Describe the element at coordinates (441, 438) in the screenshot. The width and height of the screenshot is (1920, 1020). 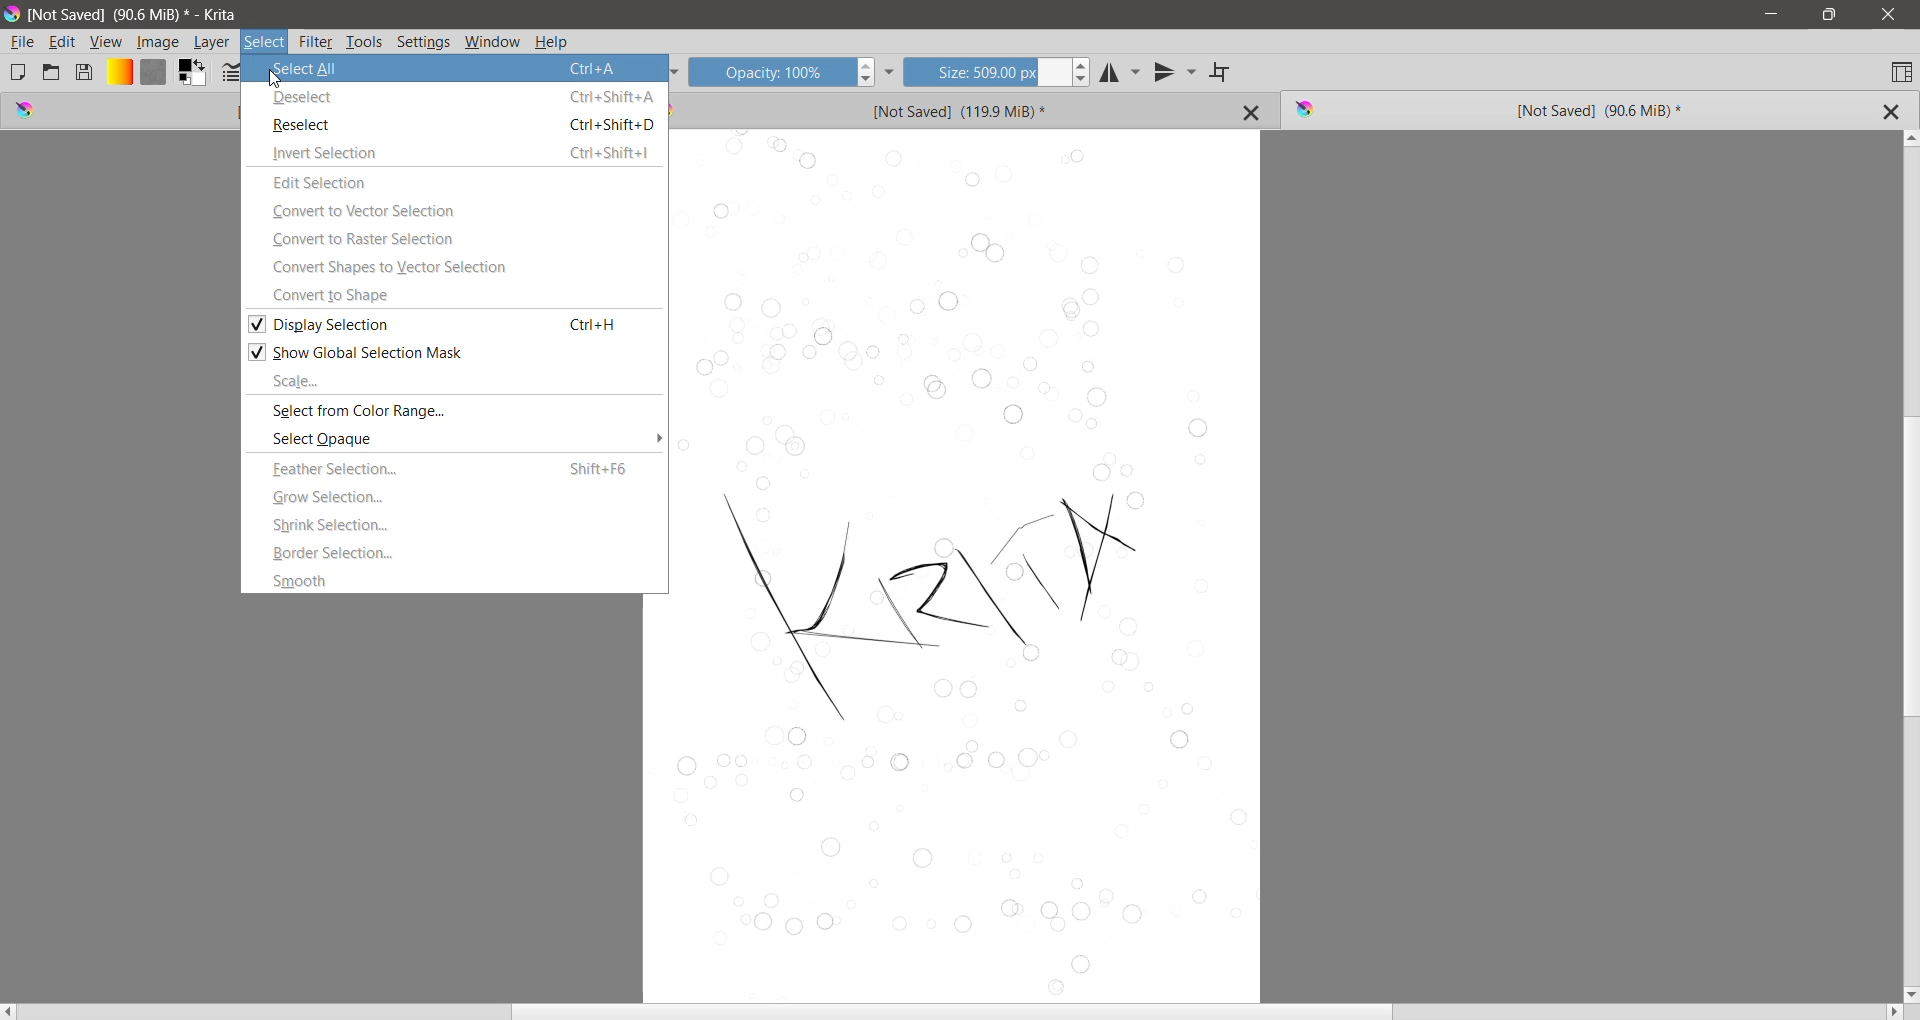
I see `Select Opaque` at that location.